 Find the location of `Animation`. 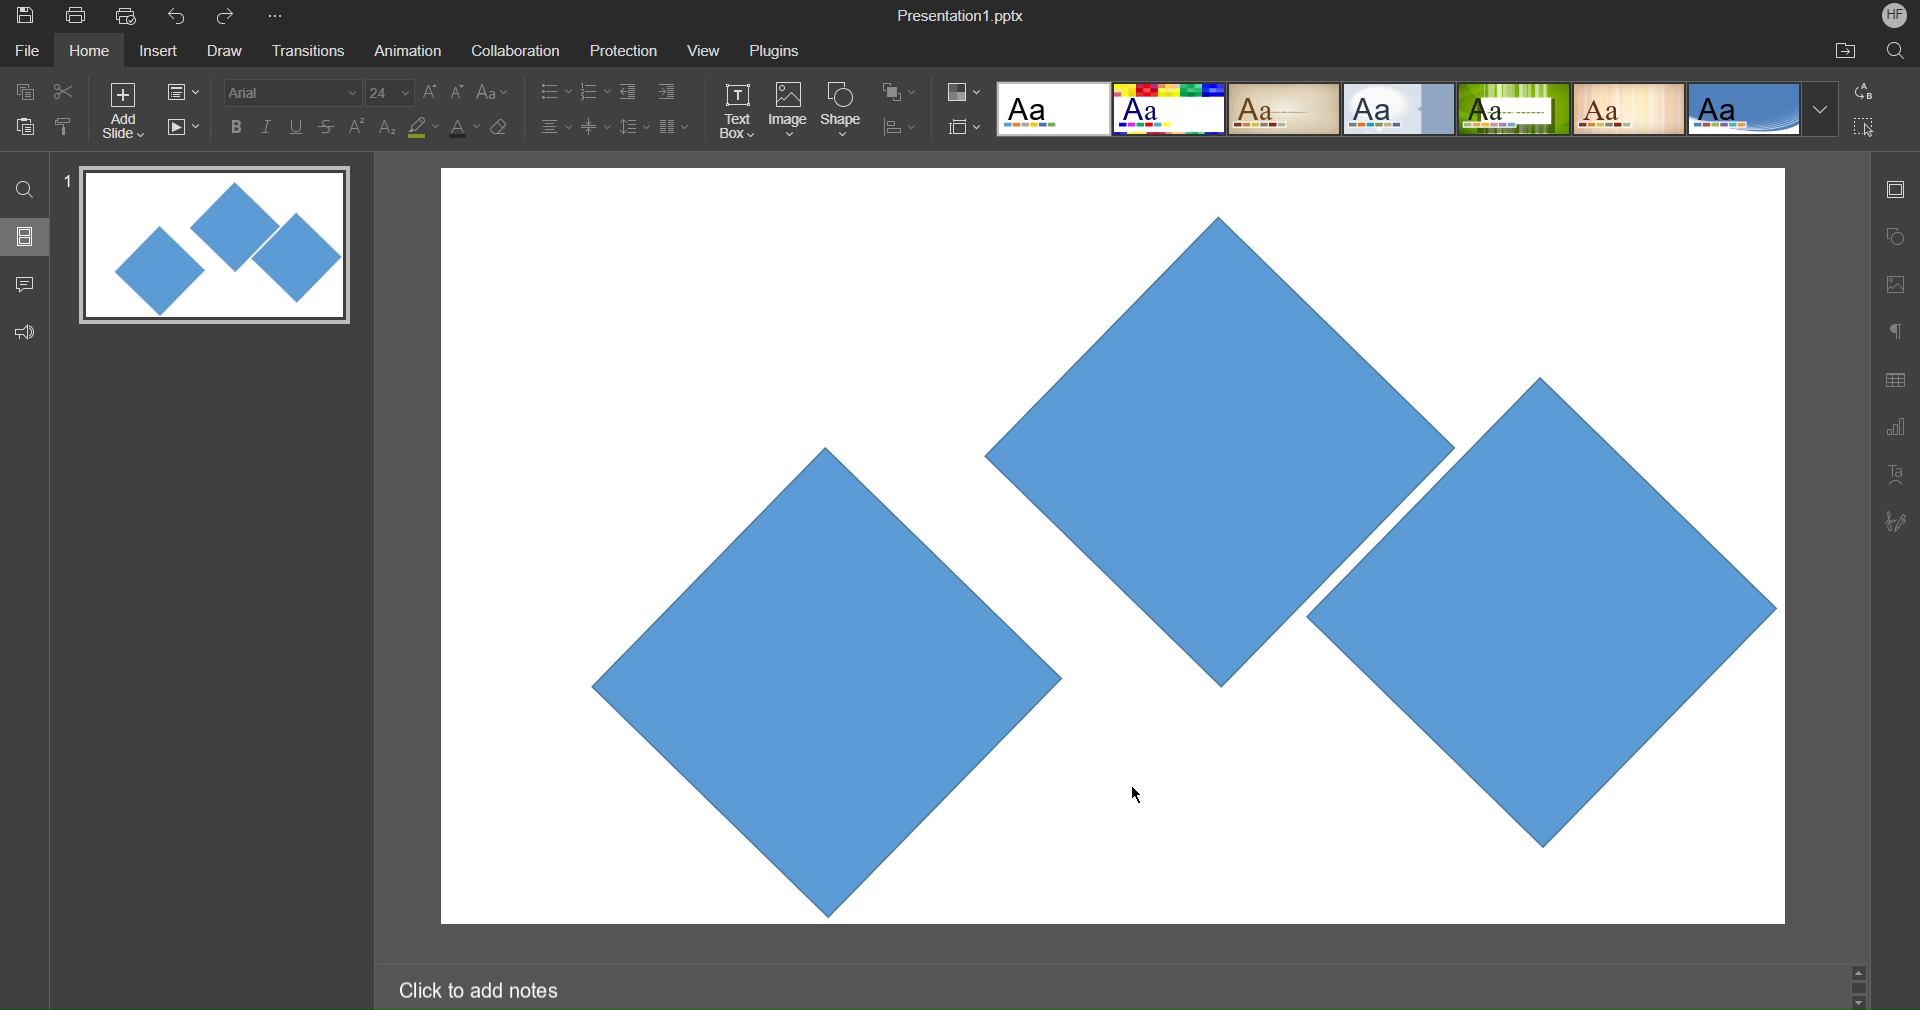

Animation is located at coordinates (406, 50).